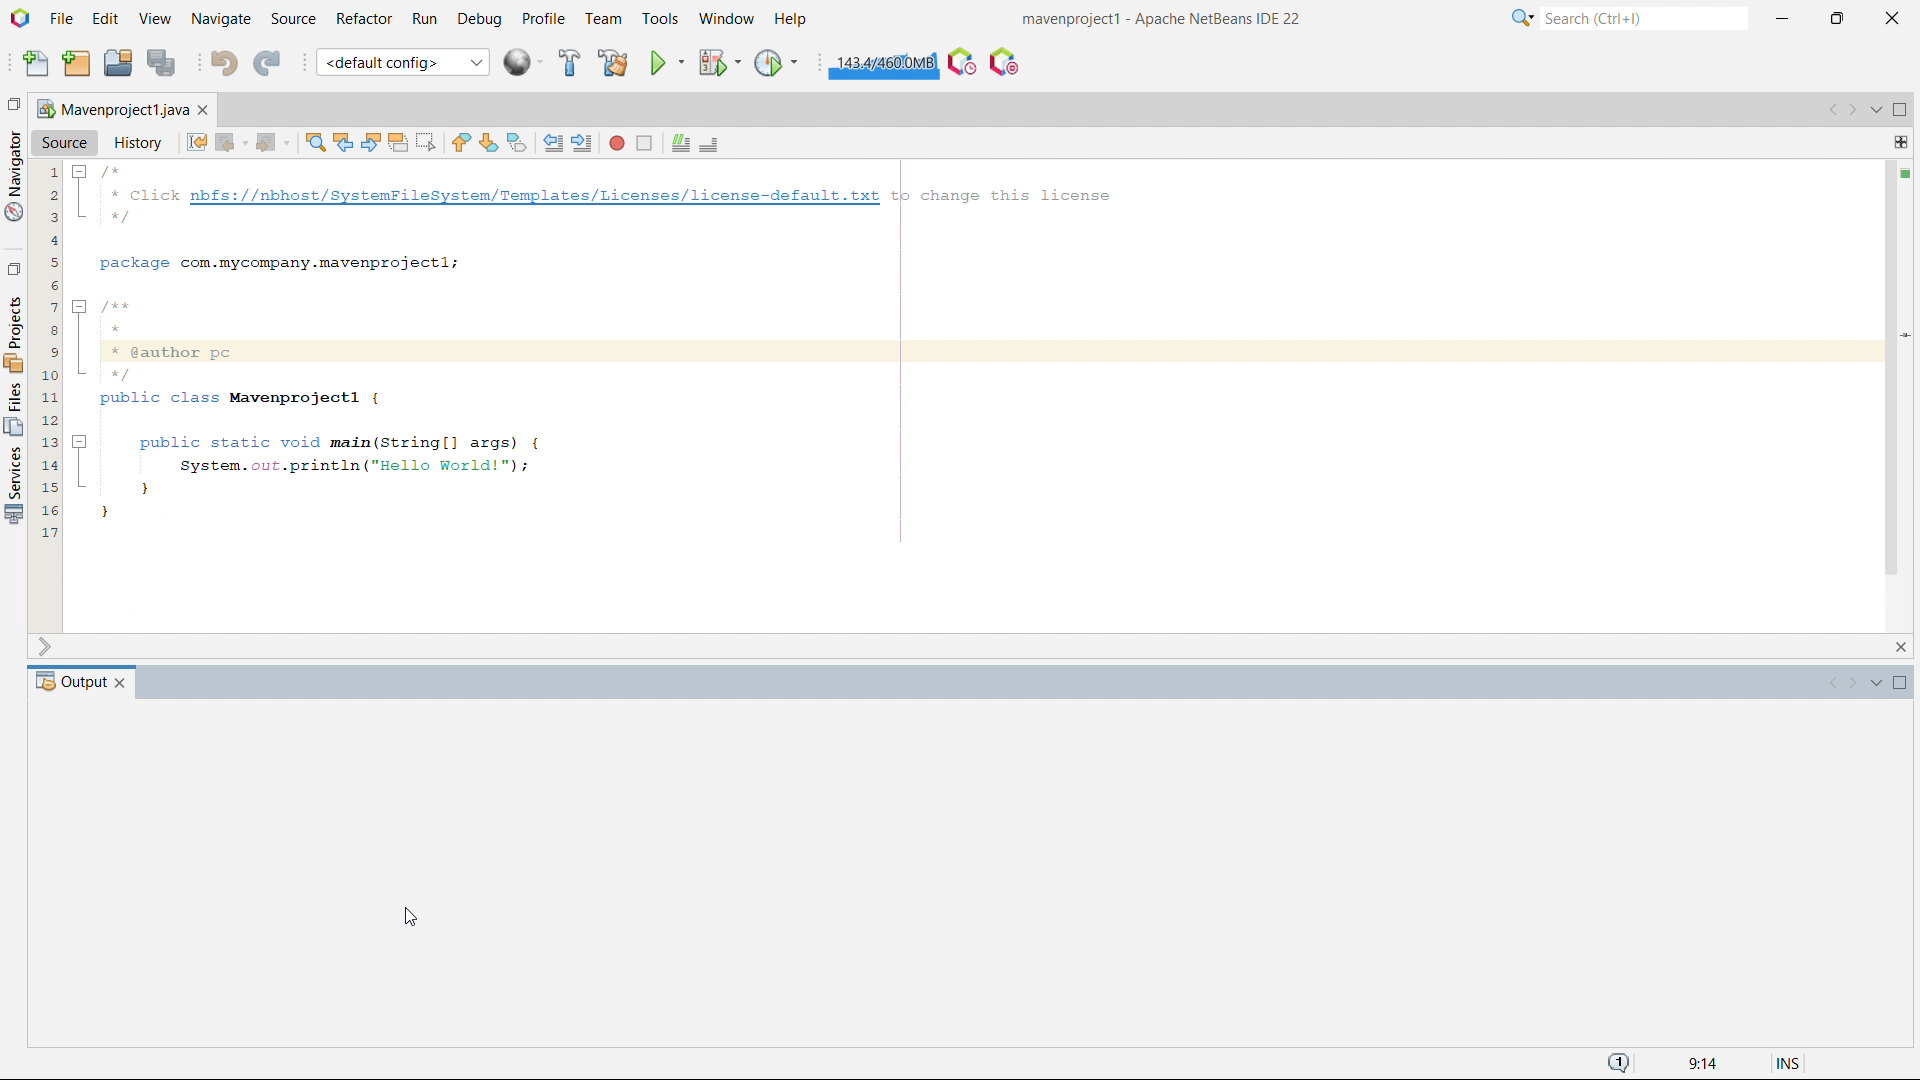 The image size is (1920, 1080). What do you see at coordinates (1644, 18) in the screenshot?
I see `searchbox` at bounding box center [1644, 18].